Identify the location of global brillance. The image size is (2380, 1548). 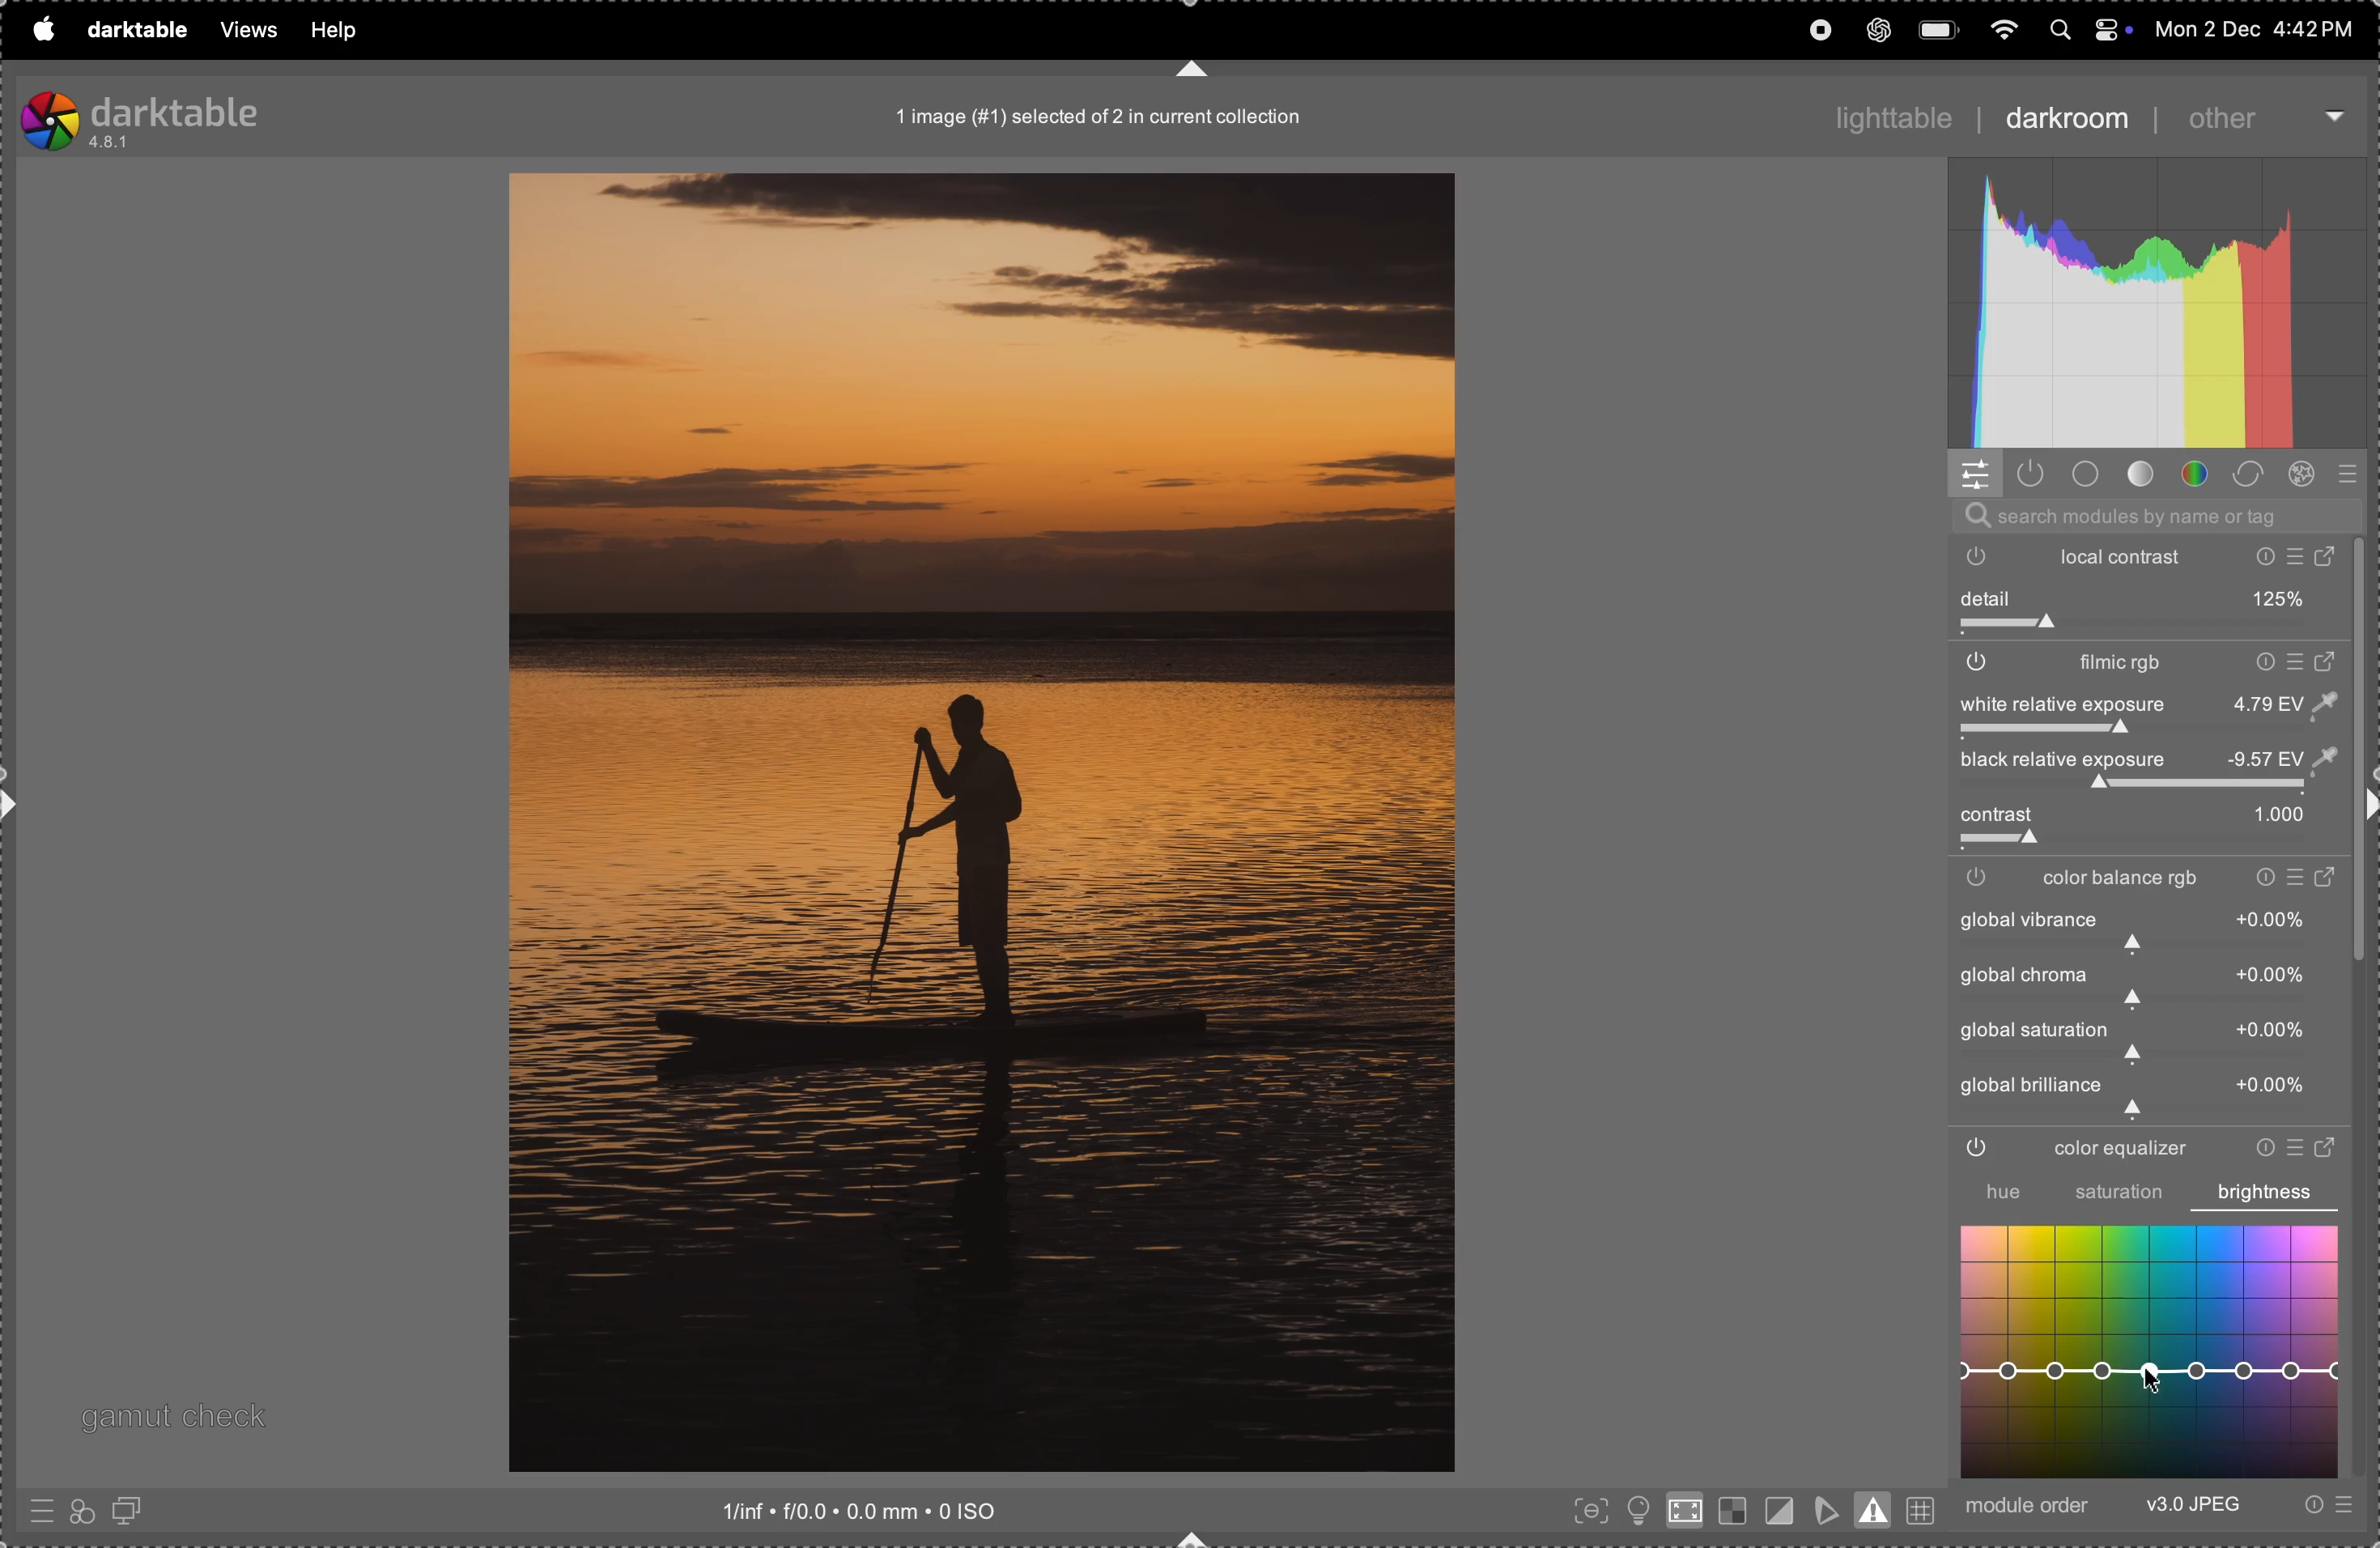
(2138, 1095).